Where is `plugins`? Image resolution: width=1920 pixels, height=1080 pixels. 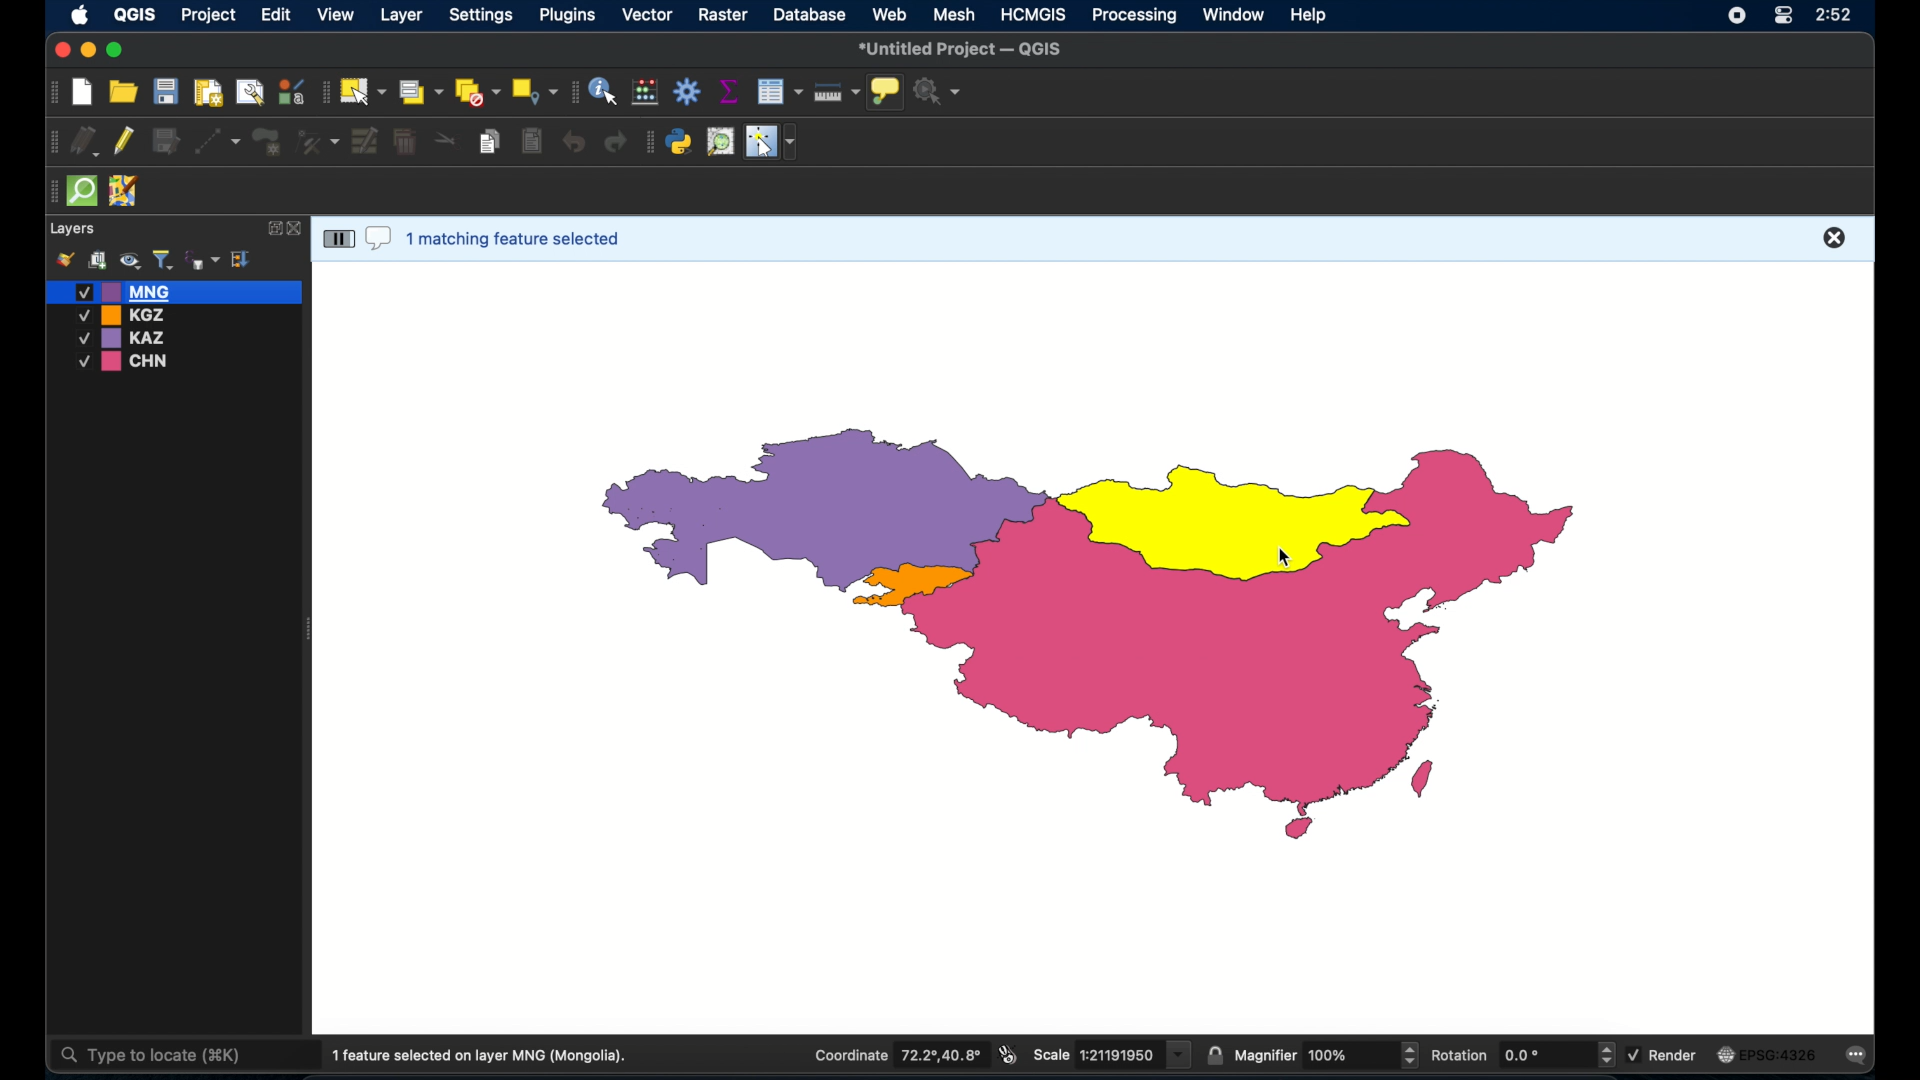 plugins is located at coordinates (649, 142).